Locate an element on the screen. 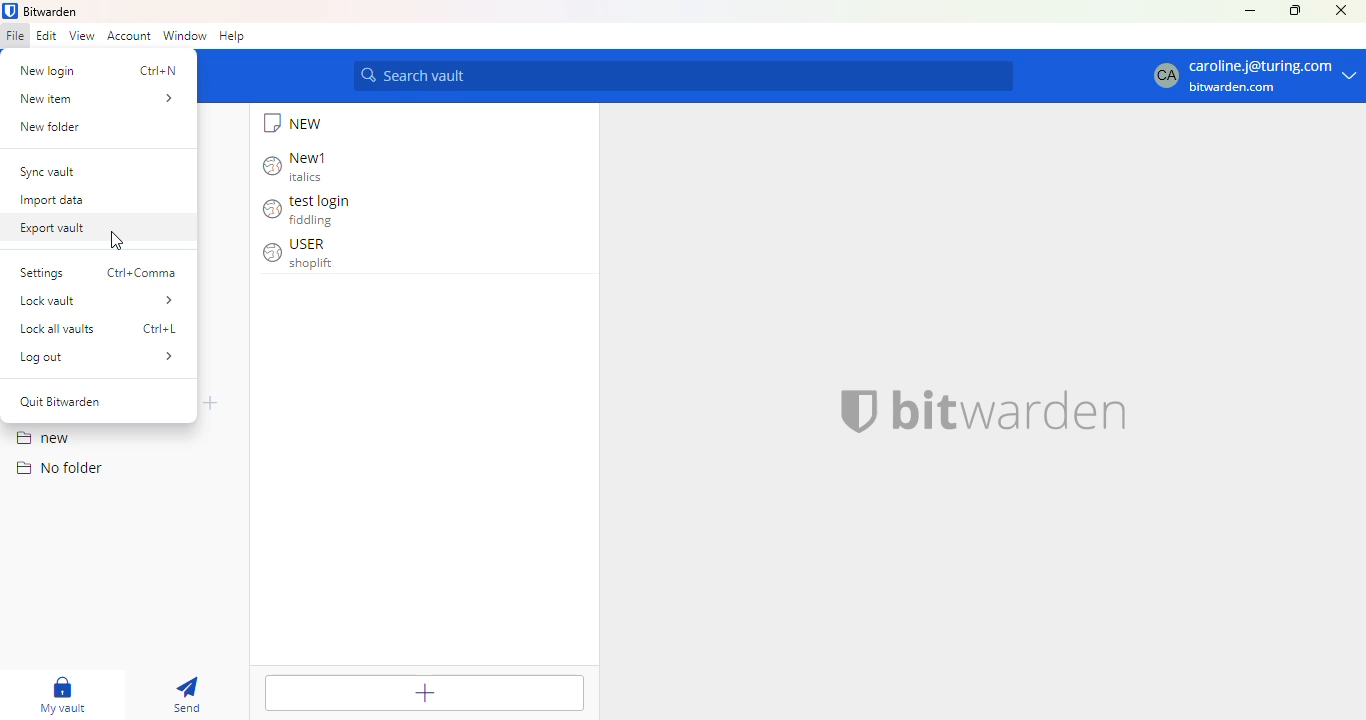 This screenshot has width=1366, height=720. new login is located at coordinates (98, 71).